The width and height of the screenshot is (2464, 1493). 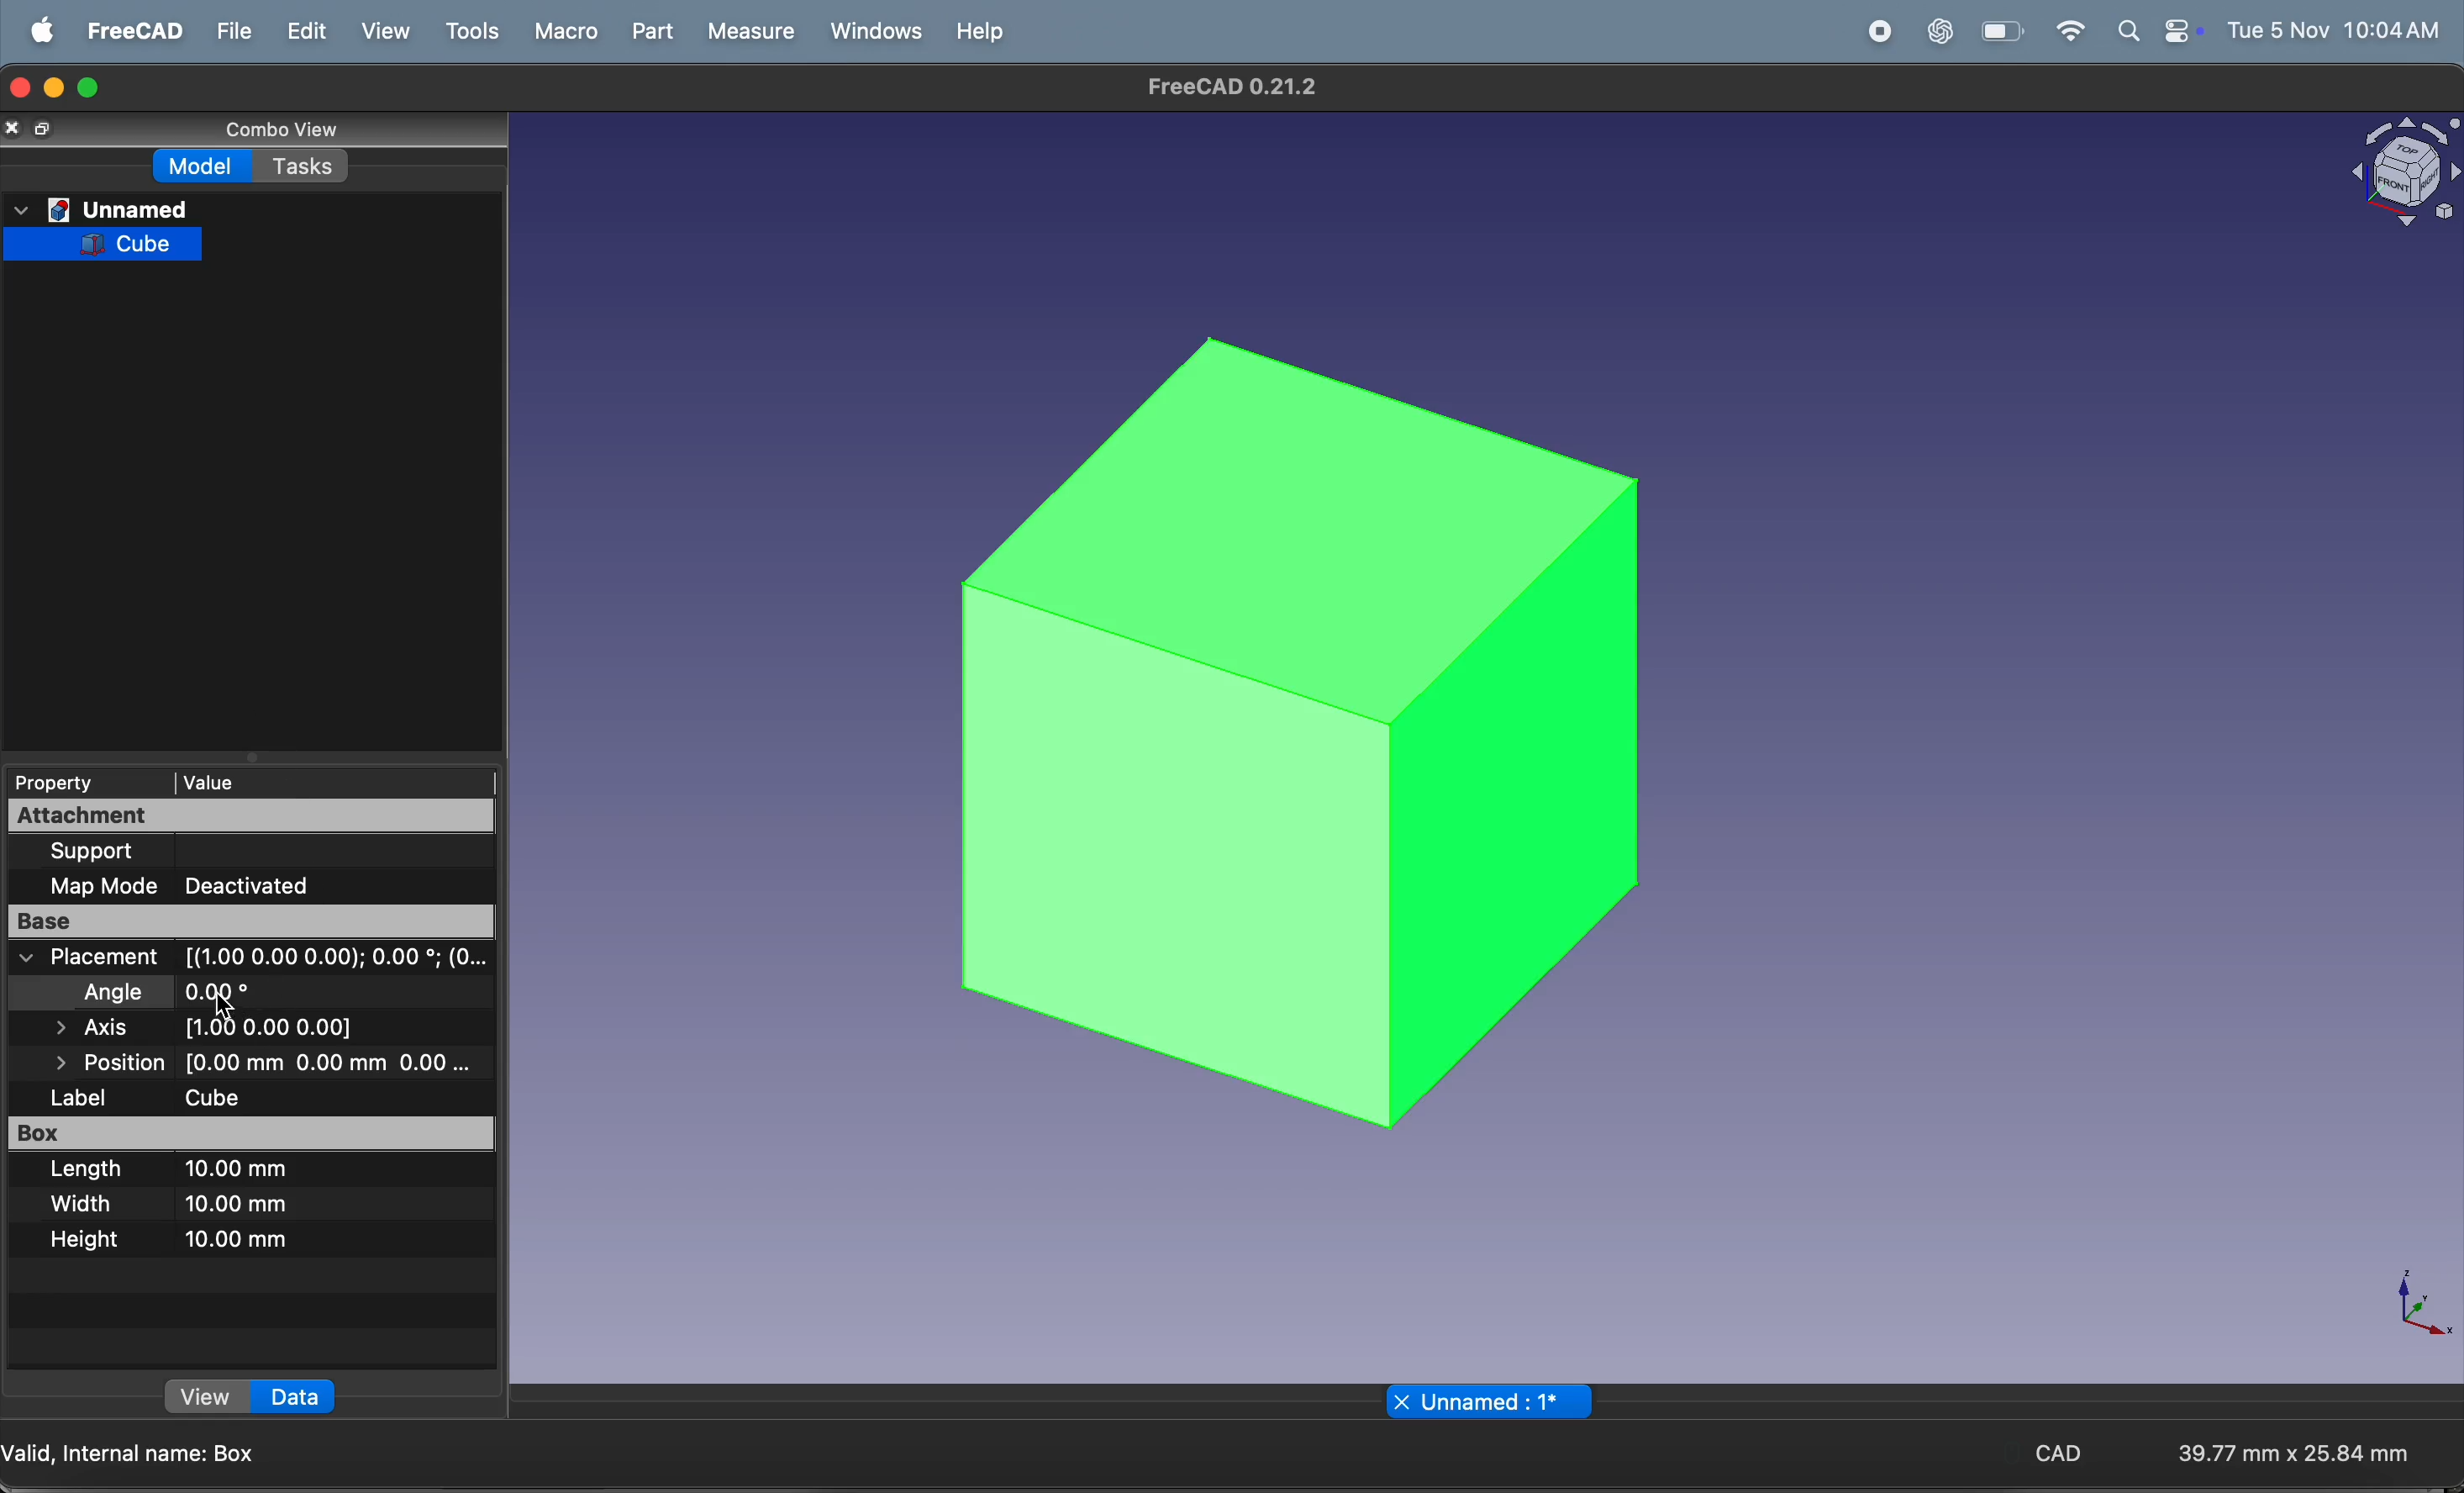 I want to click on wifi, so click(x=2001, y=28).